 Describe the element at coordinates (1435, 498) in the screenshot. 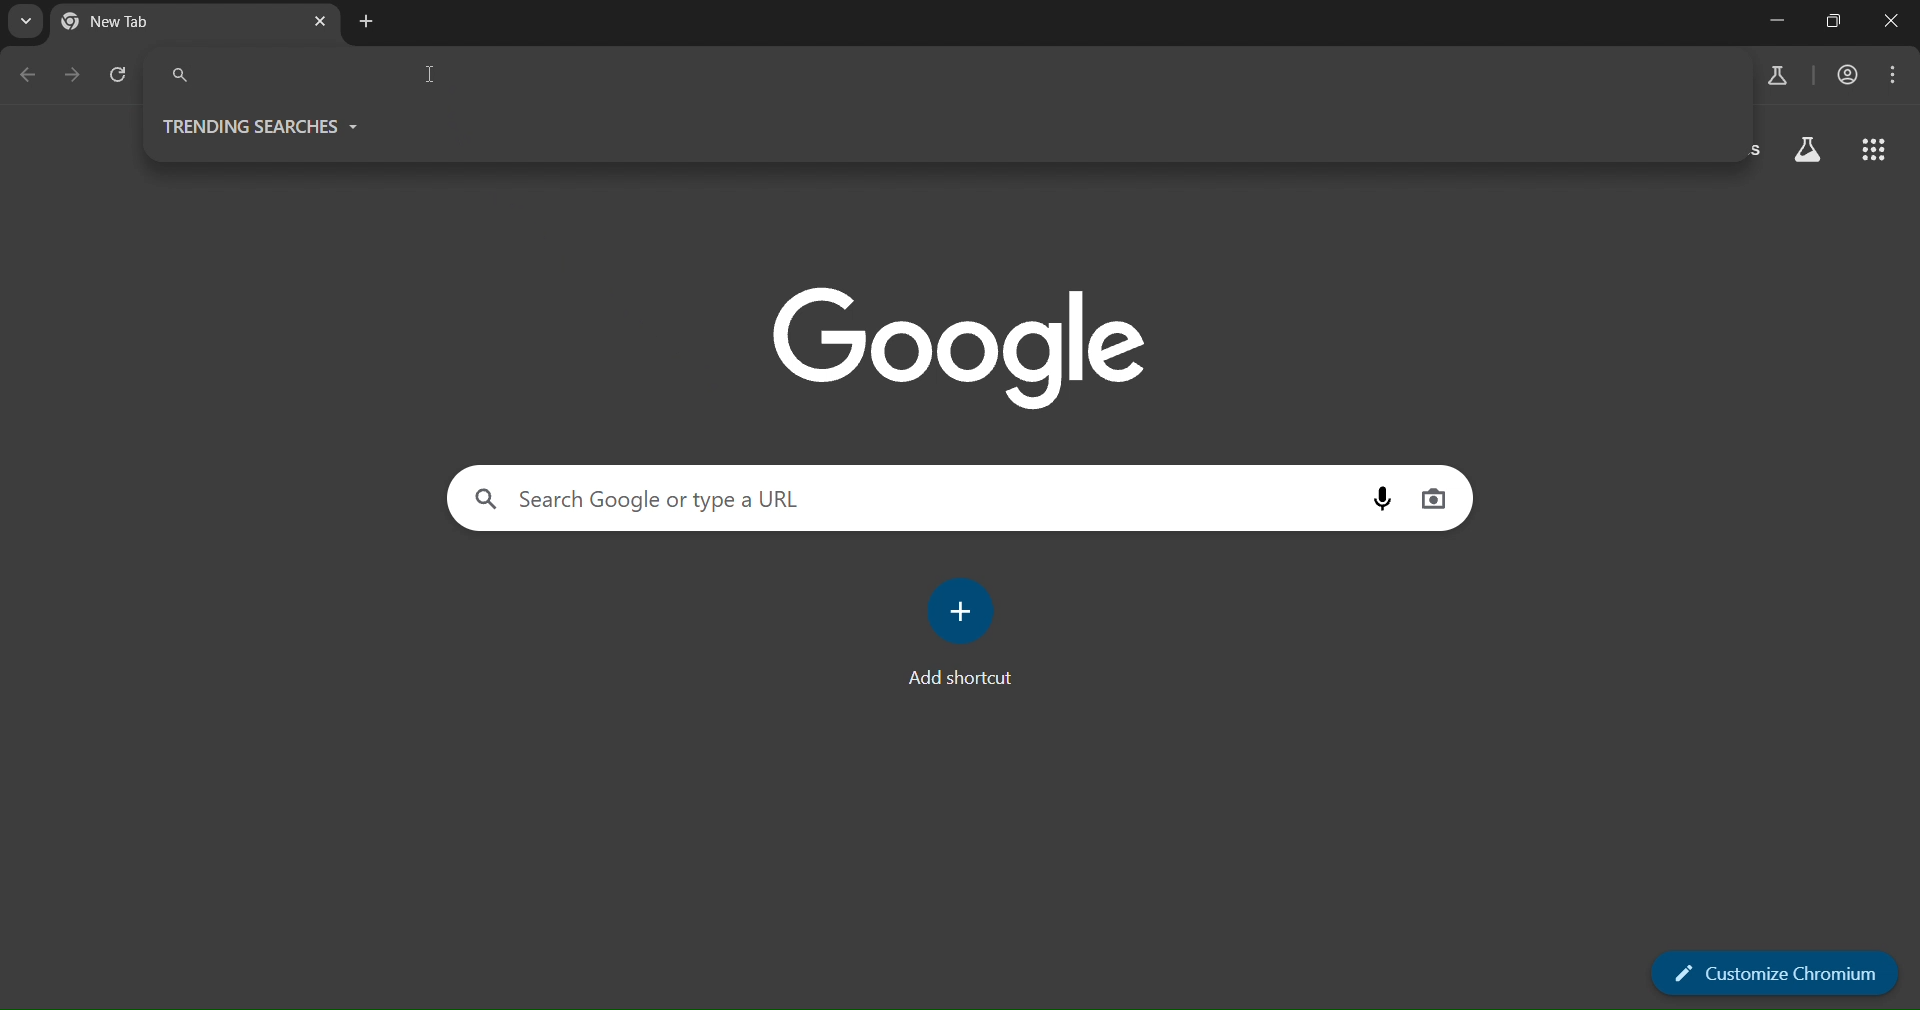

I see `image search` at that location.